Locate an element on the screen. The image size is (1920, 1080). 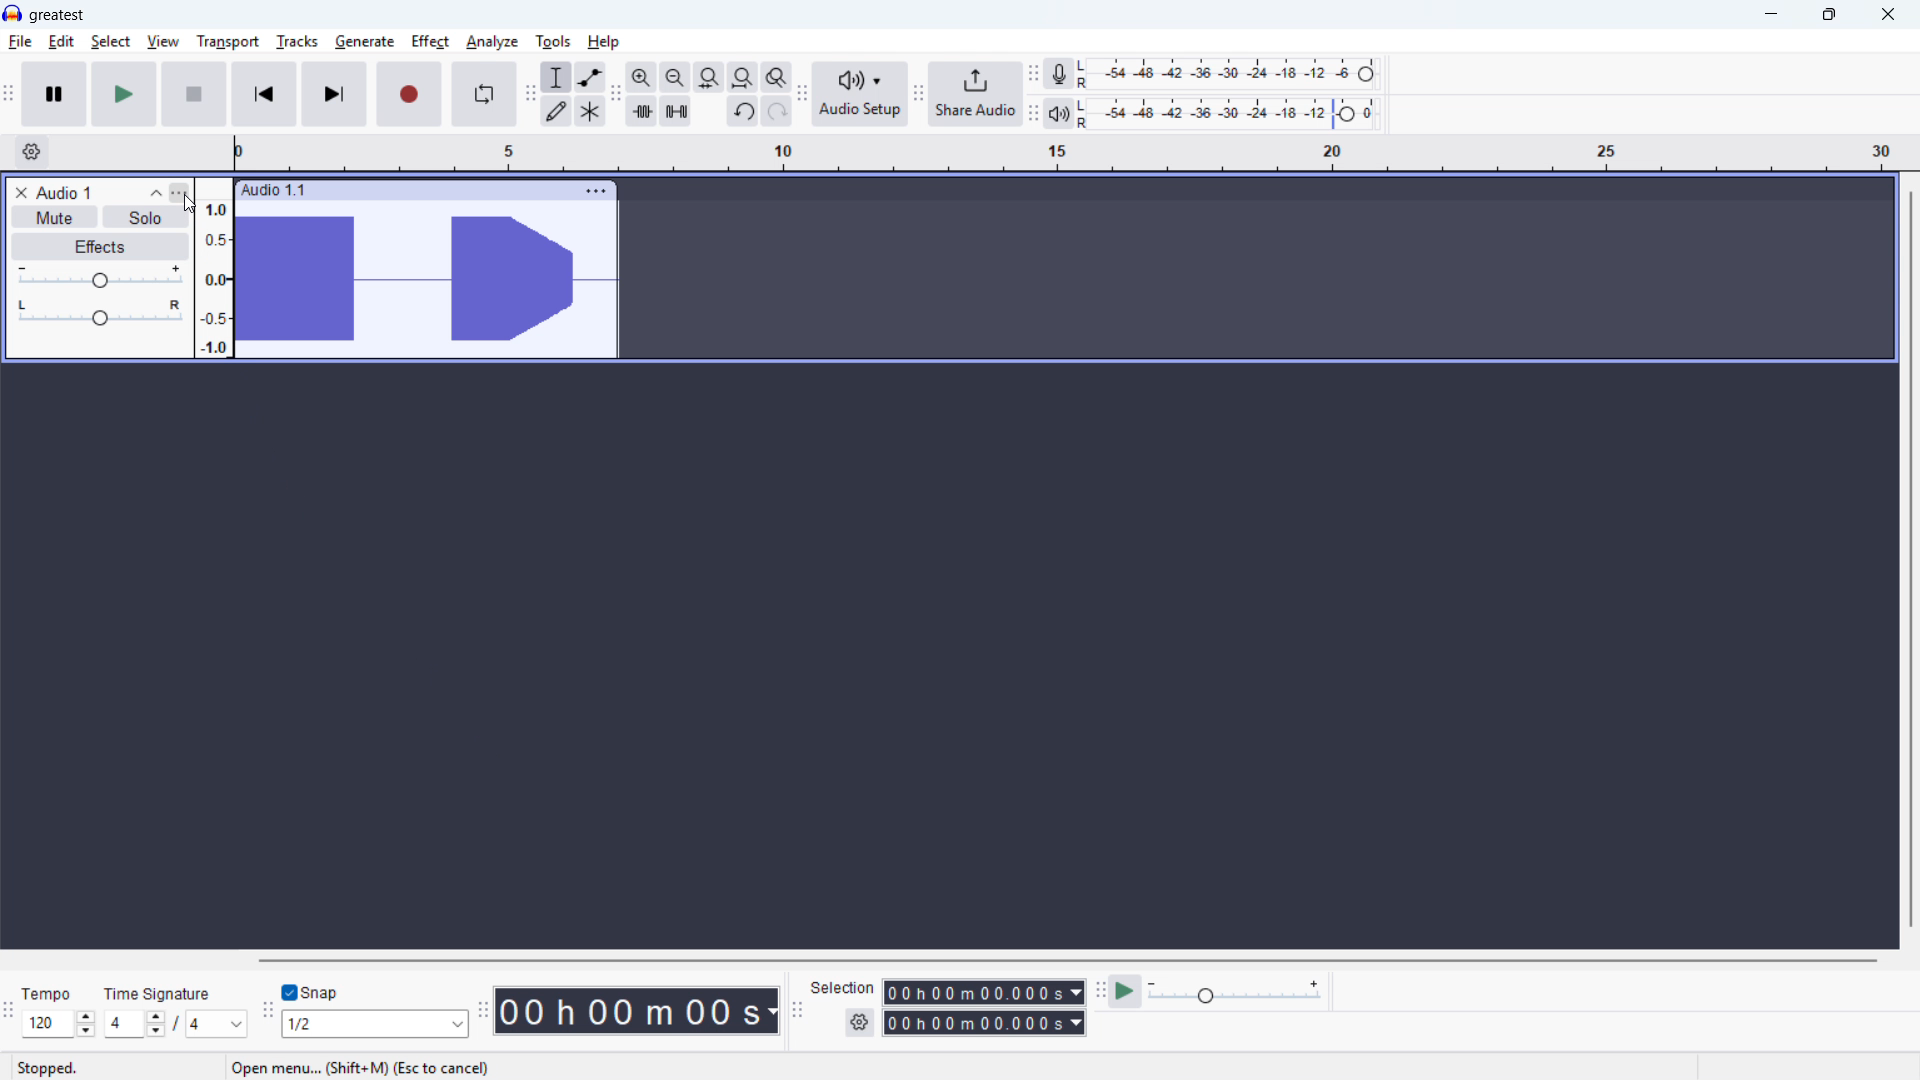
share audio is located at coordinates (975, 94).